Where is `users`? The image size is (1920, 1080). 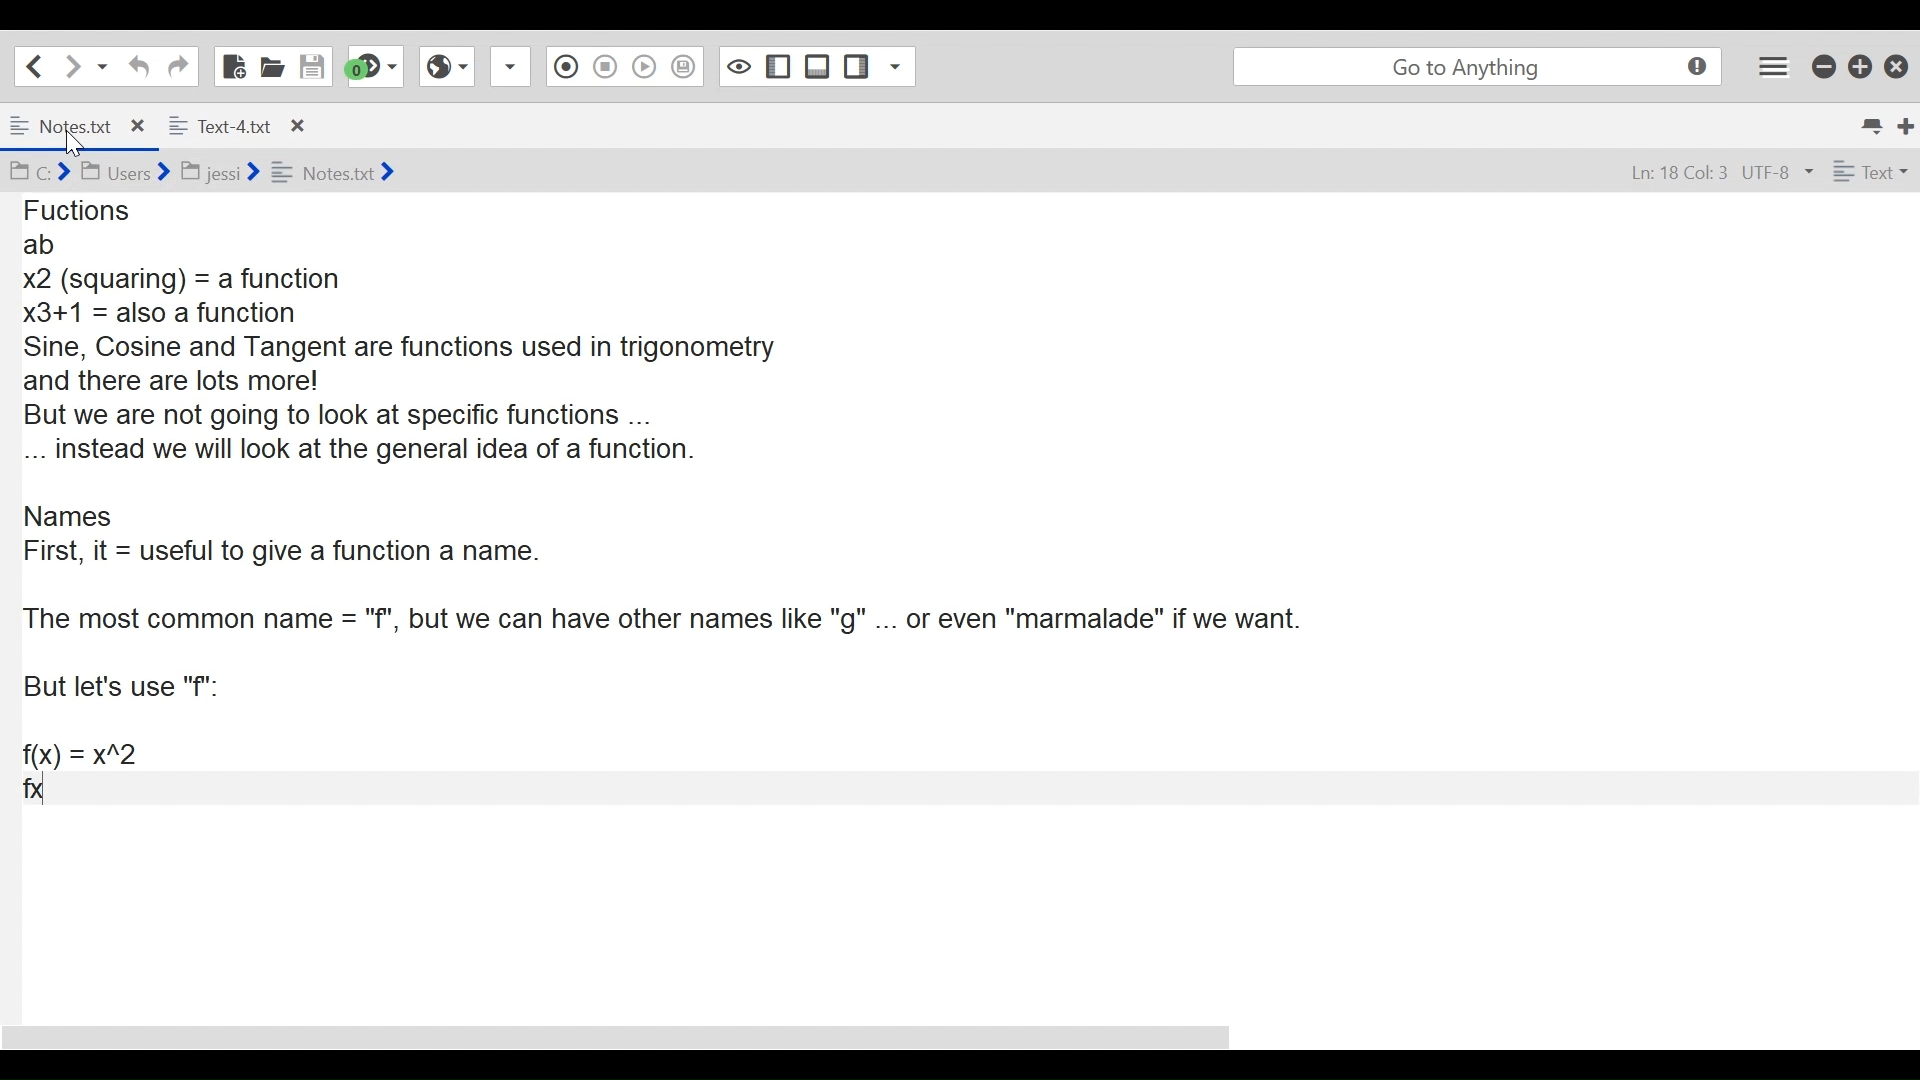
users is located at coordinates (124, 172).